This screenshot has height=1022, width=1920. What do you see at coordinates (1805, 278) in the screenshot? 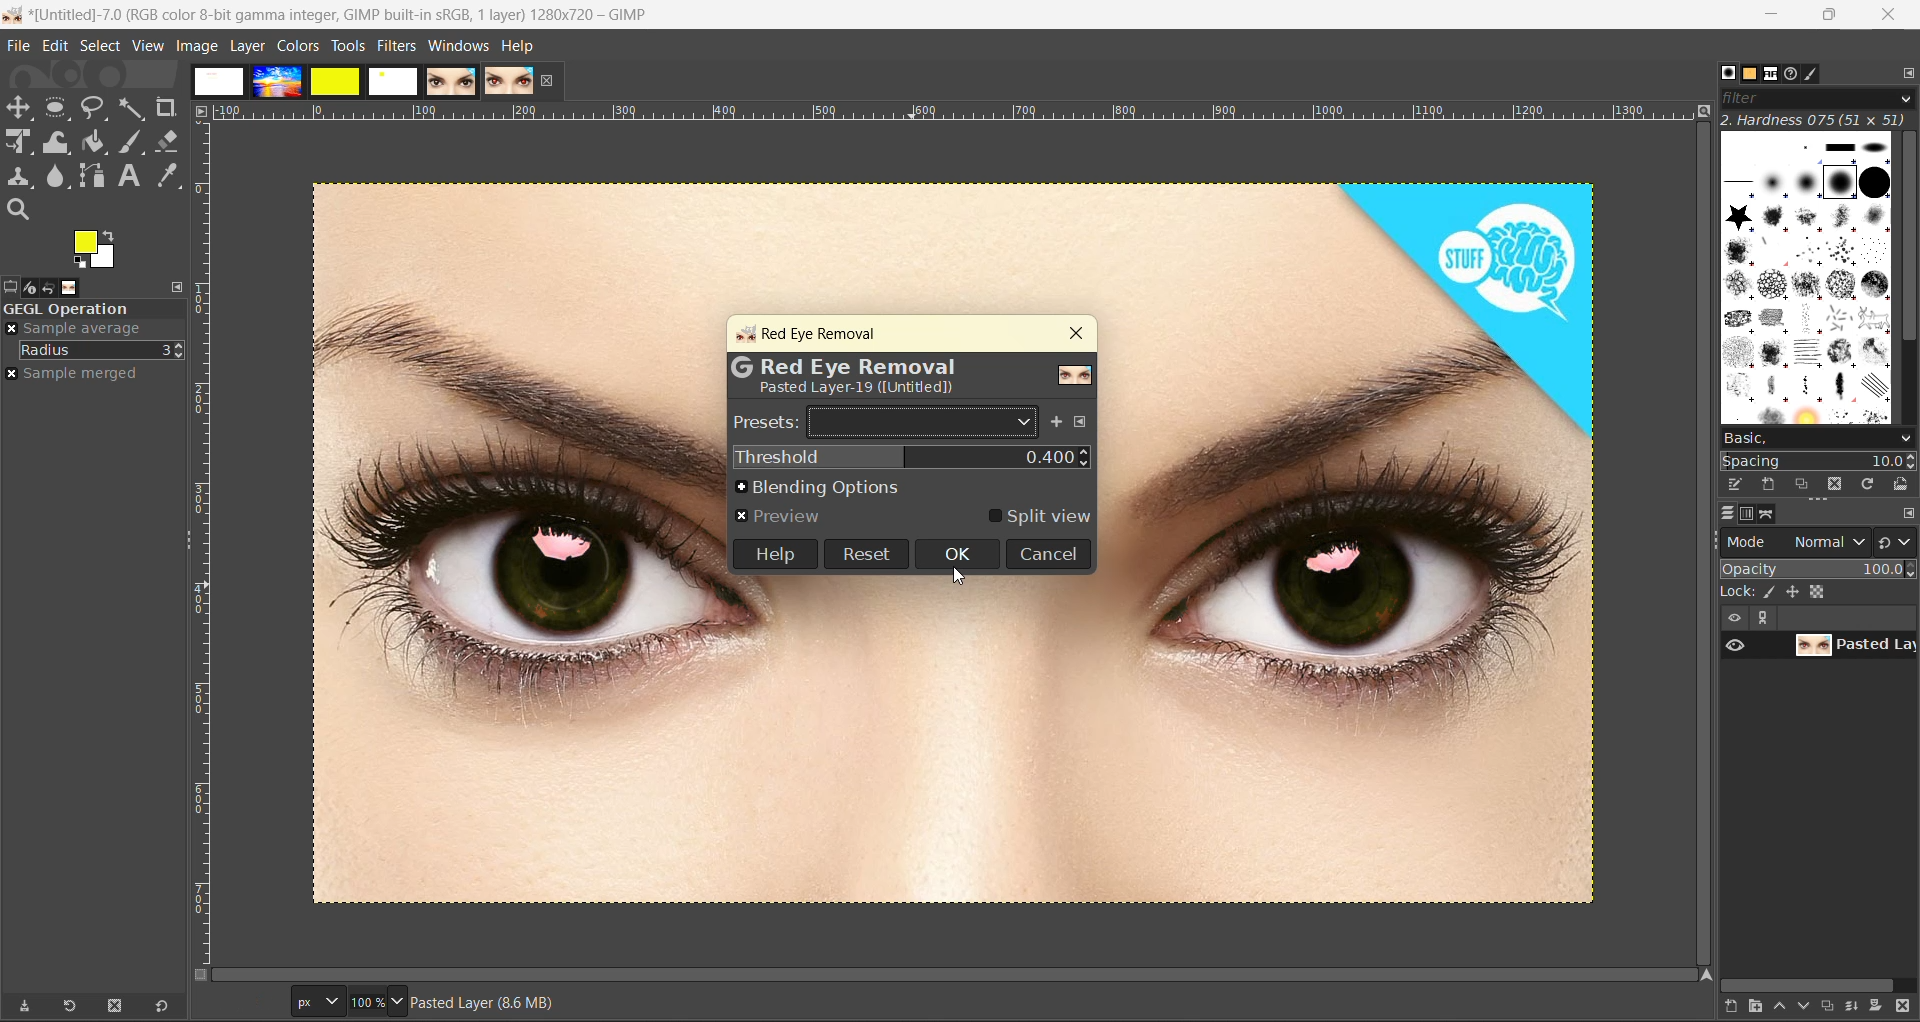
I see `brushes` at bounding box center [1805, 278].